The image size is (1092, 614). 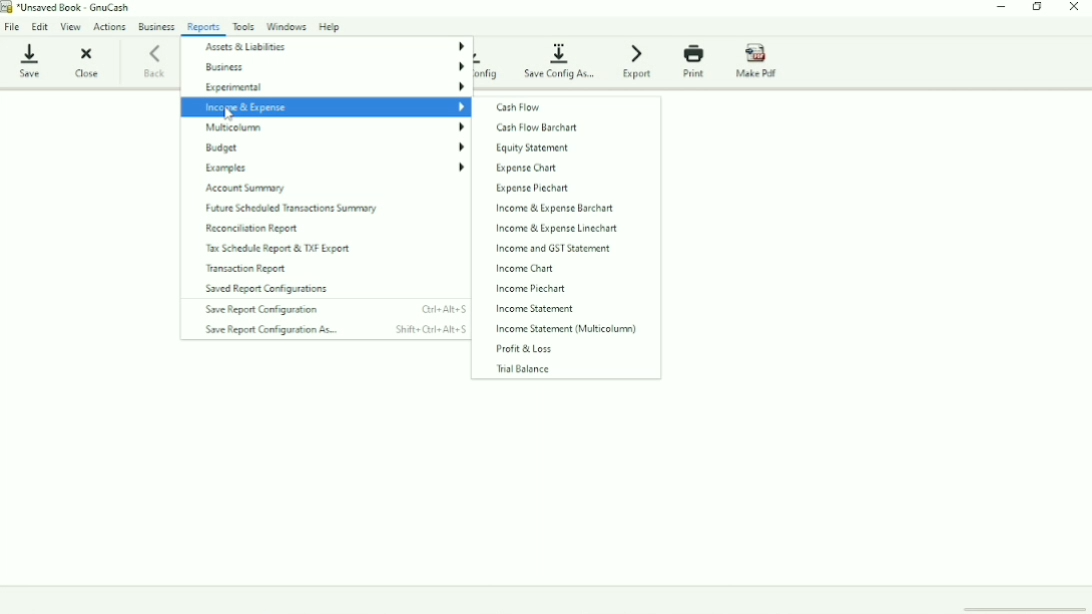 I want to click on Cash Flow Barchart, so click(x=537, y=127).